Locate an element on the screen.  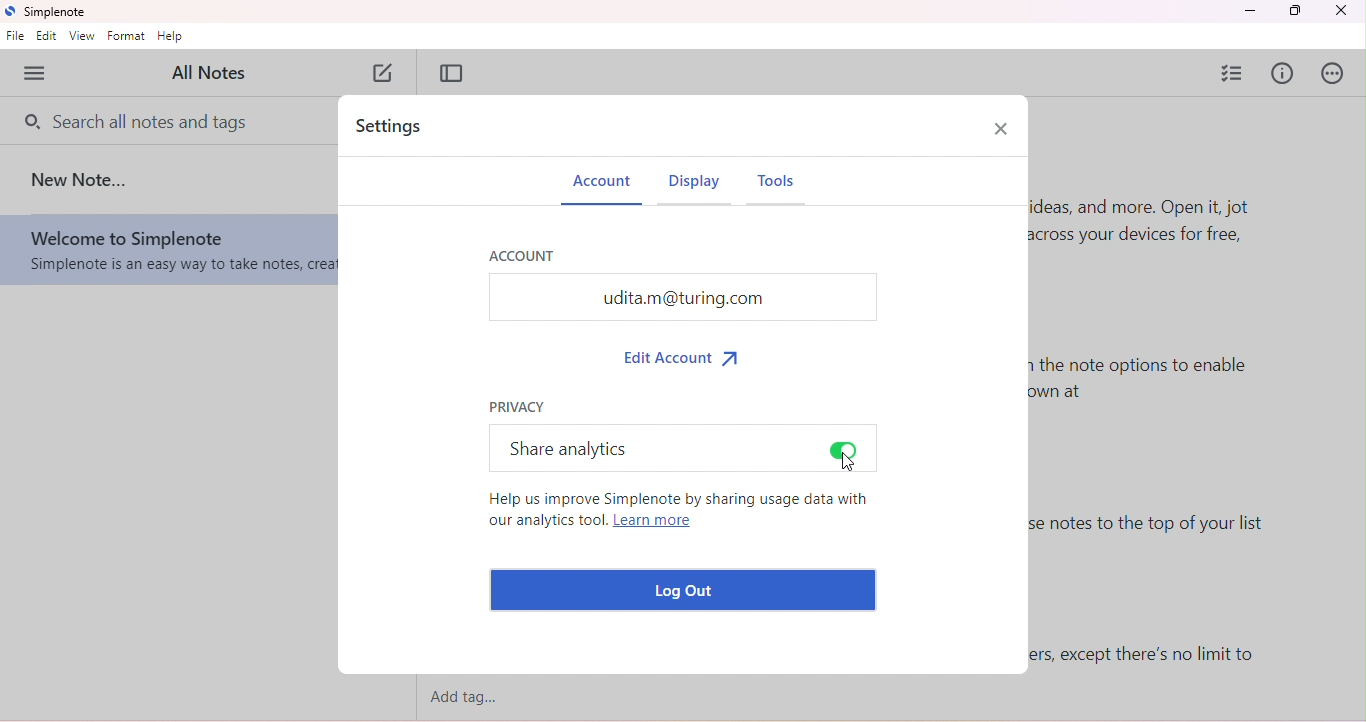
file is located at coordinates (16, 38).